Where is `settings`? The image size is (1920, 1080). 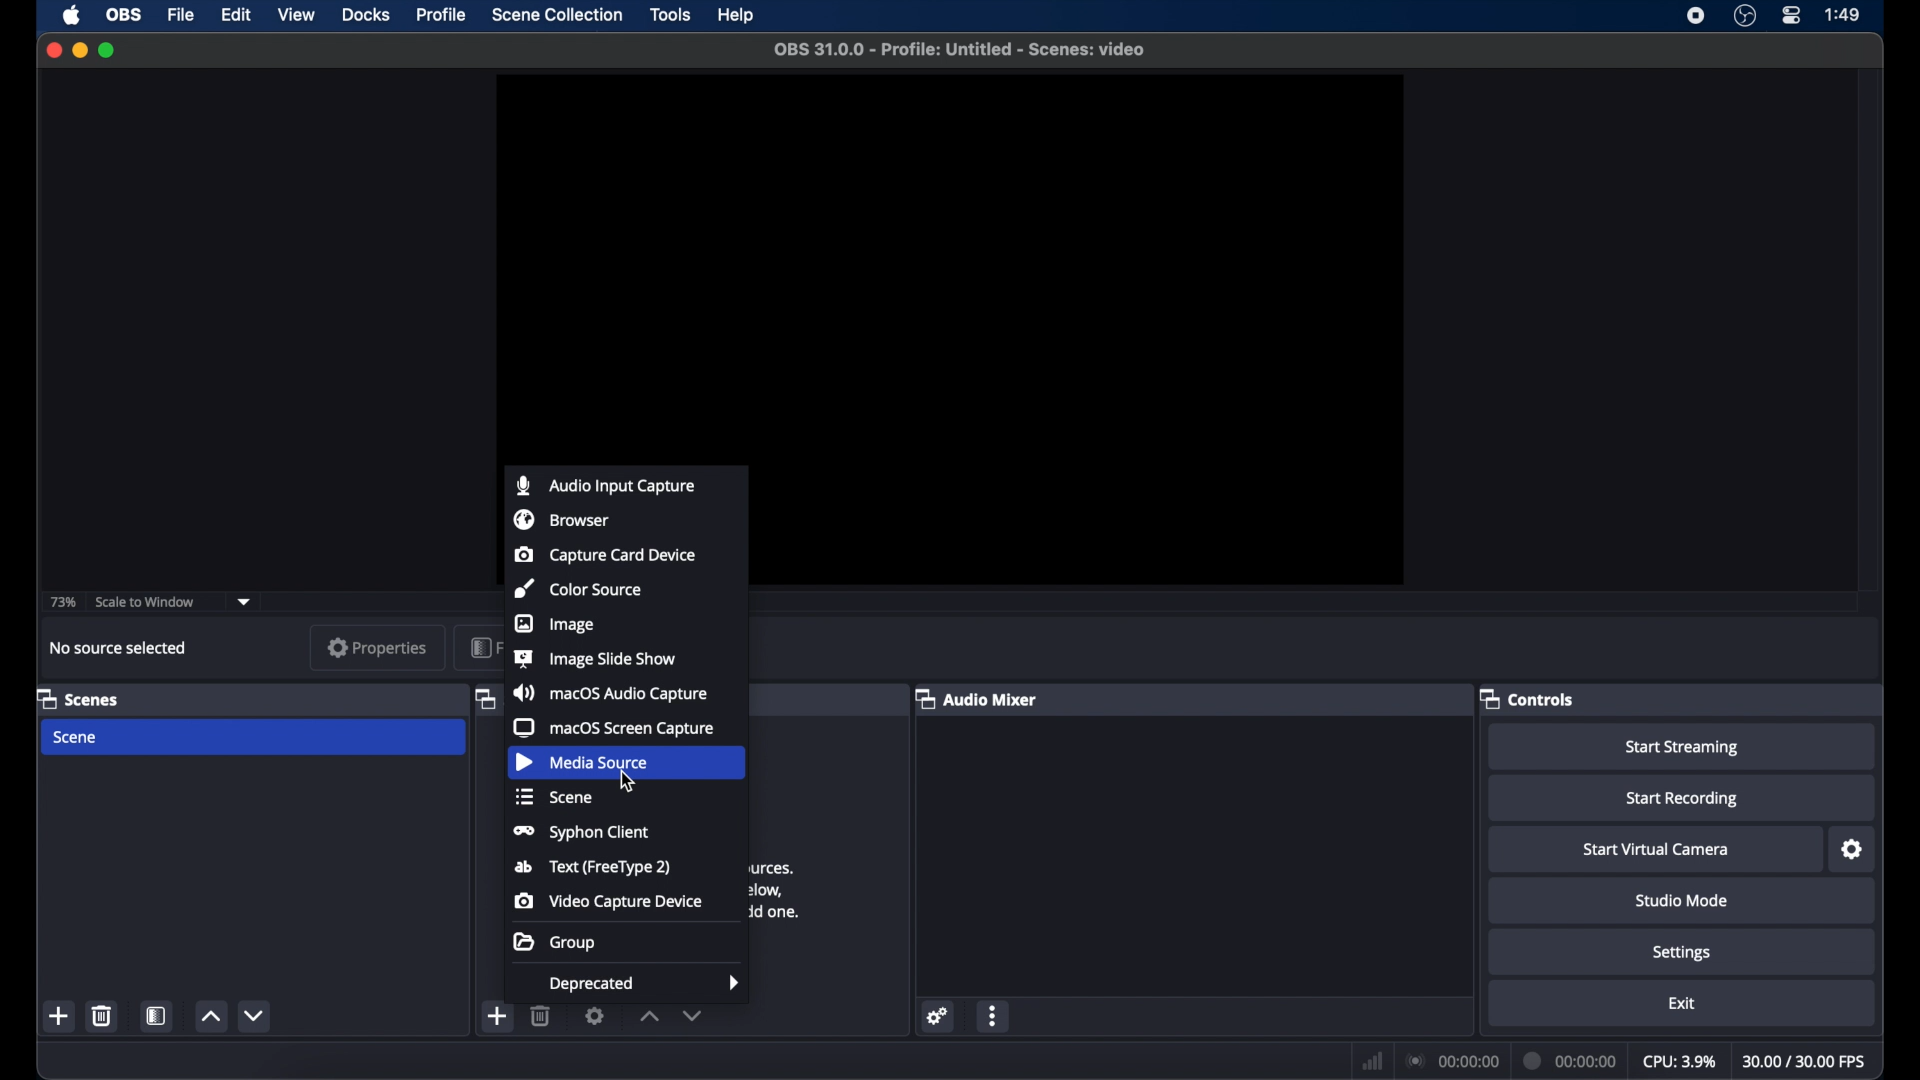
settings is located at coordinates (1684, 954).